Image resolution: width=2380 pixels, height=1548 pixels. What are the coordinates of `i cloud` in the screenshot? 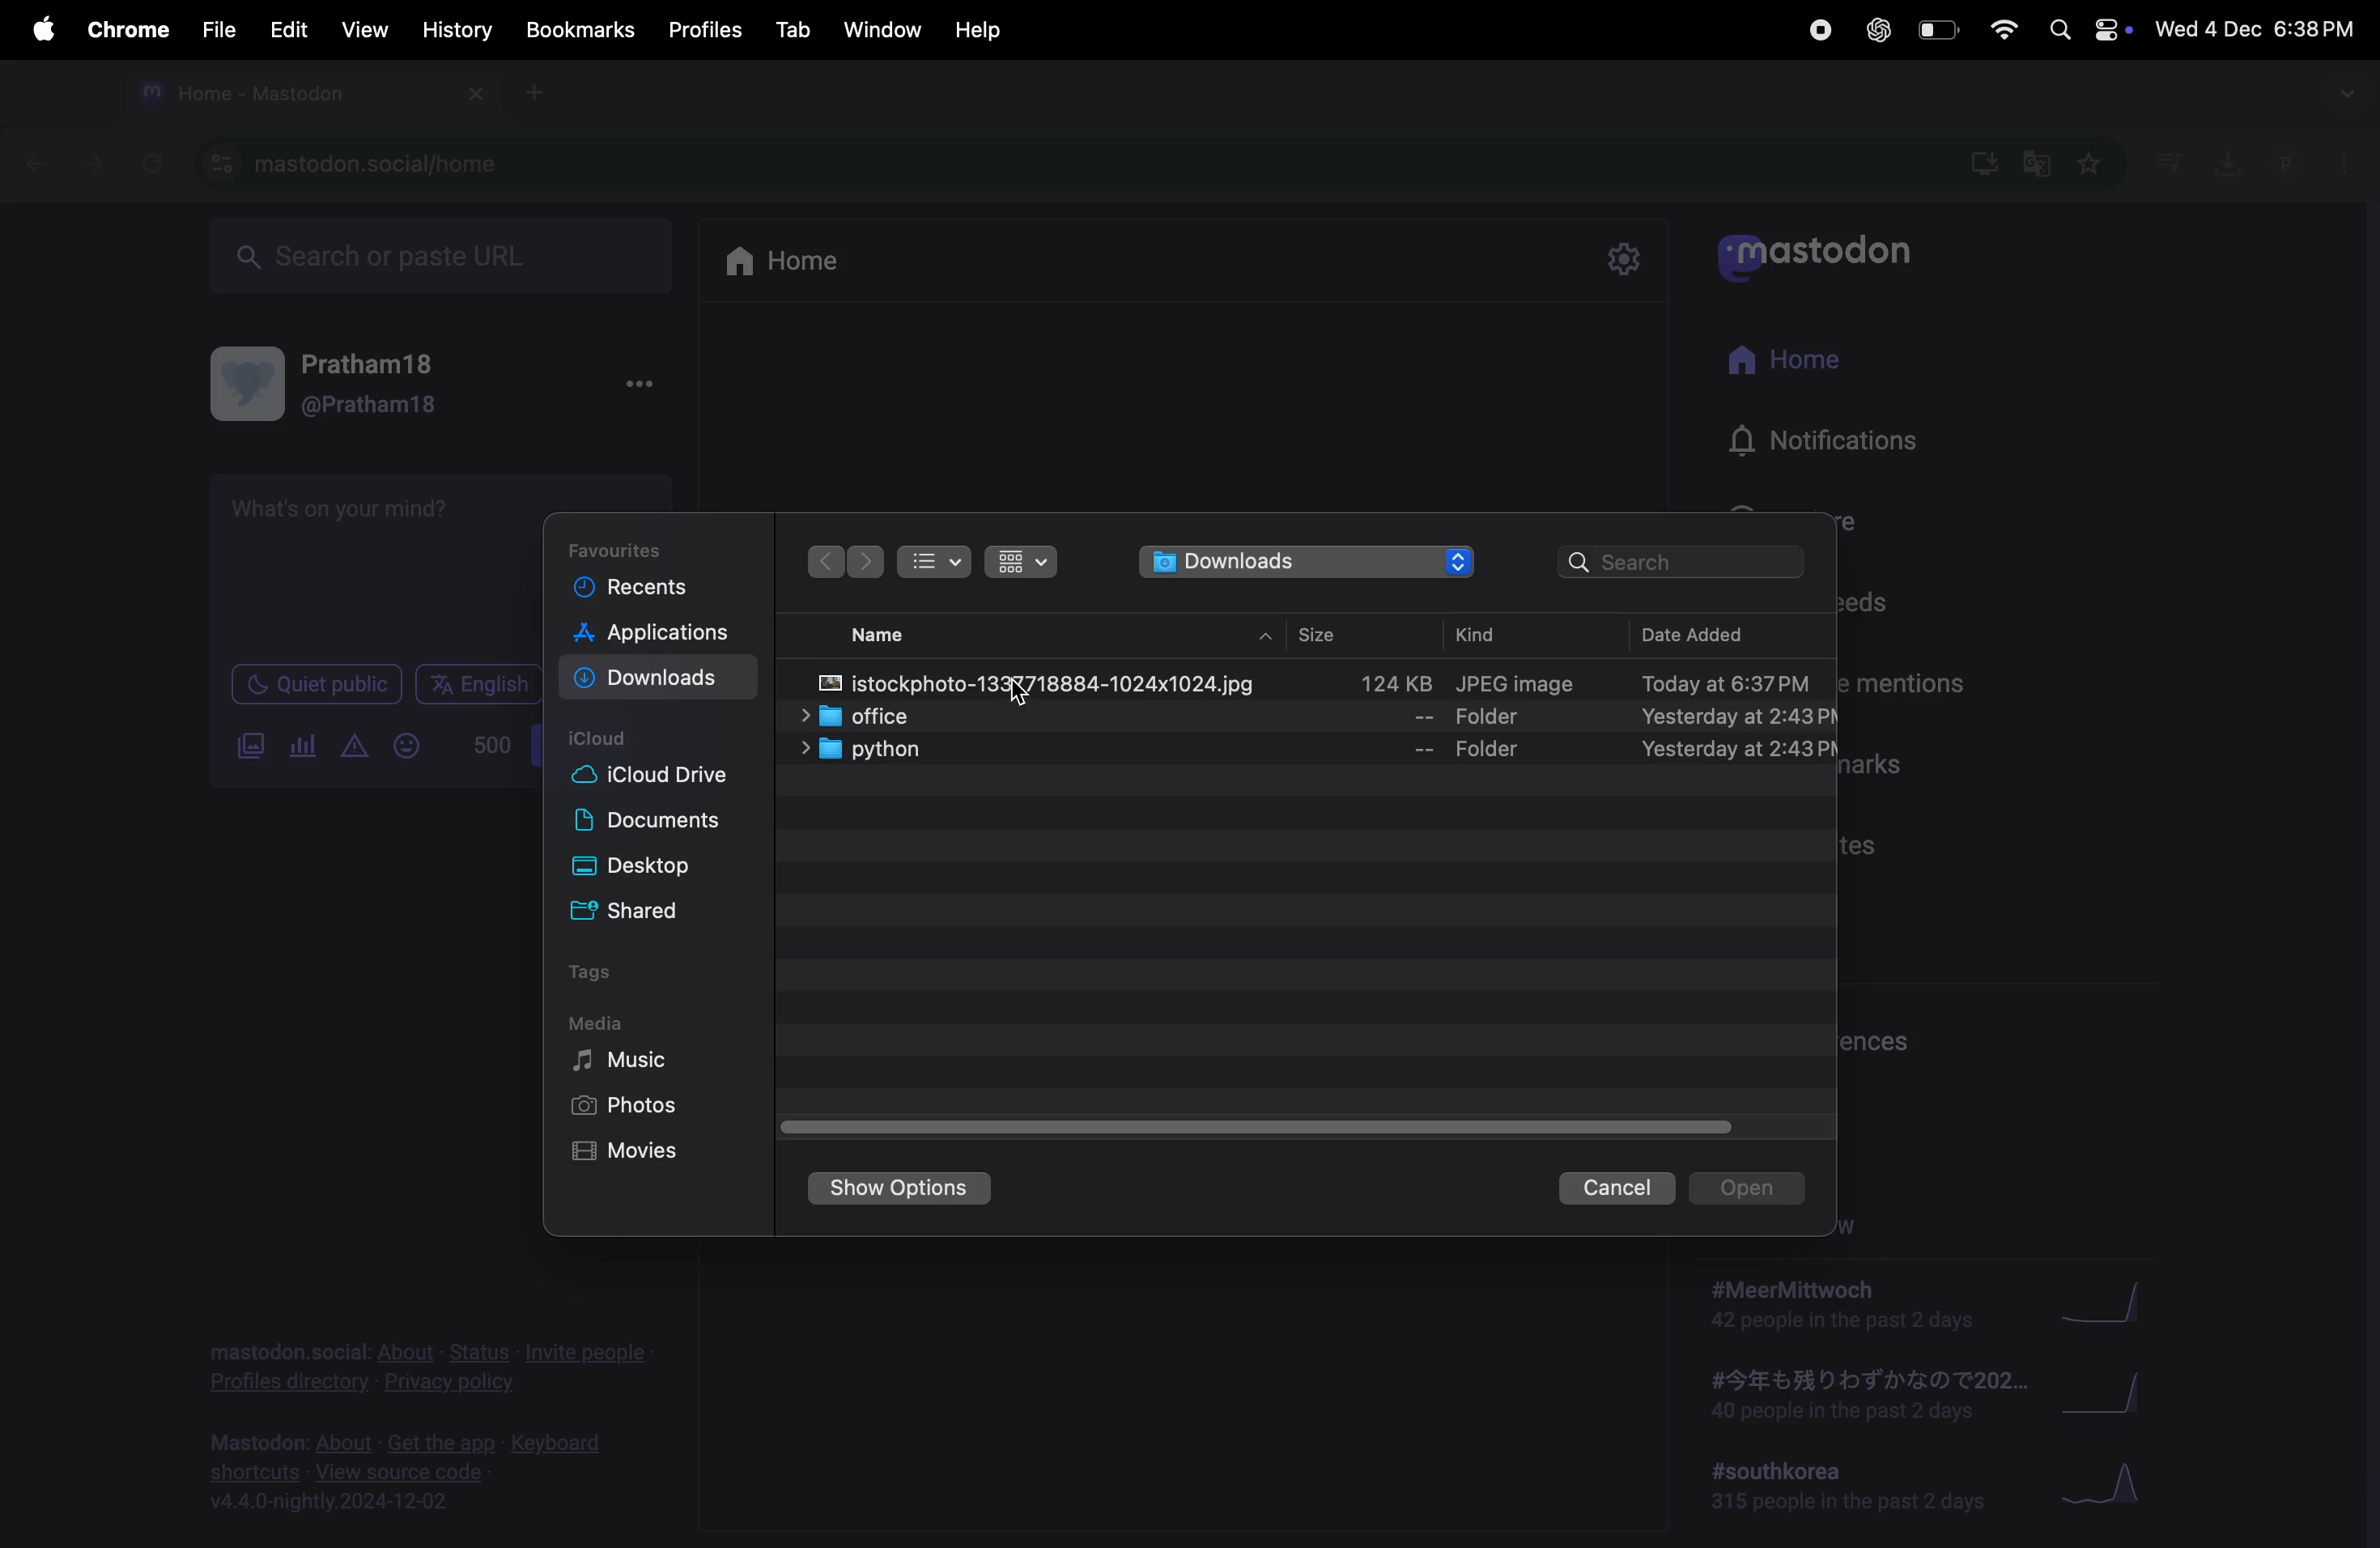 It's located at (607, 739).